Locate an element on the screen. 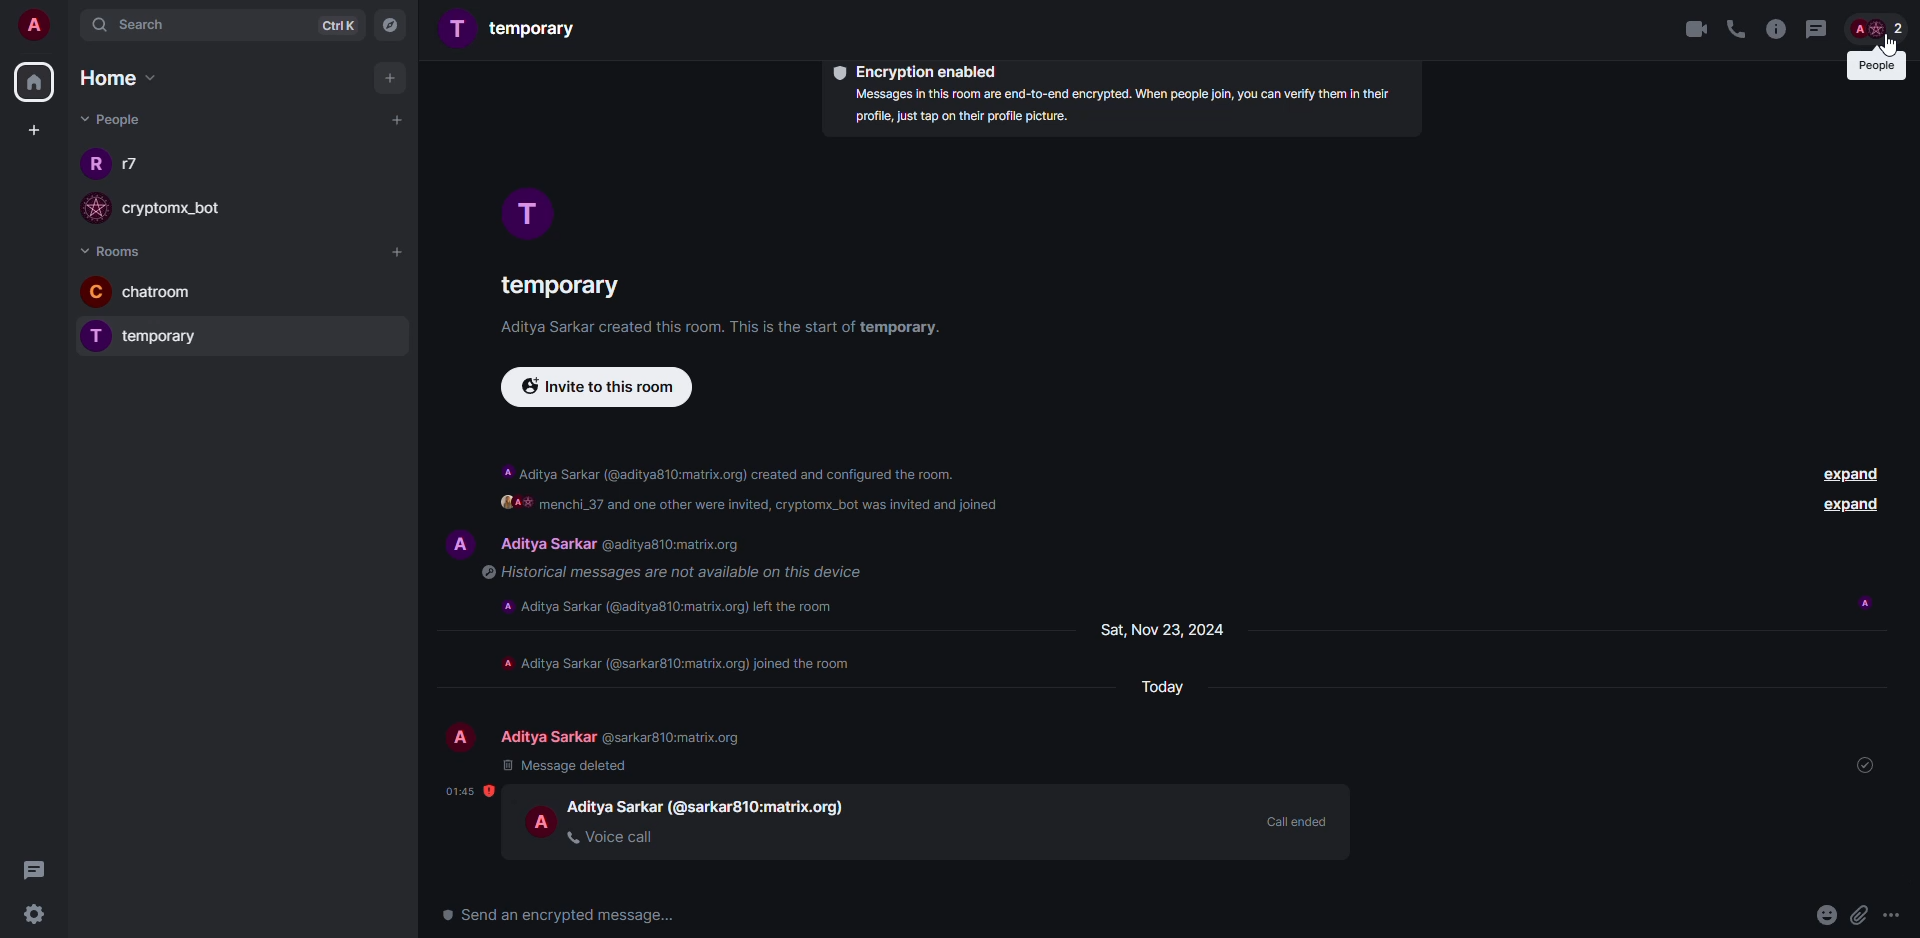  home is located at coordinates (116, 76).